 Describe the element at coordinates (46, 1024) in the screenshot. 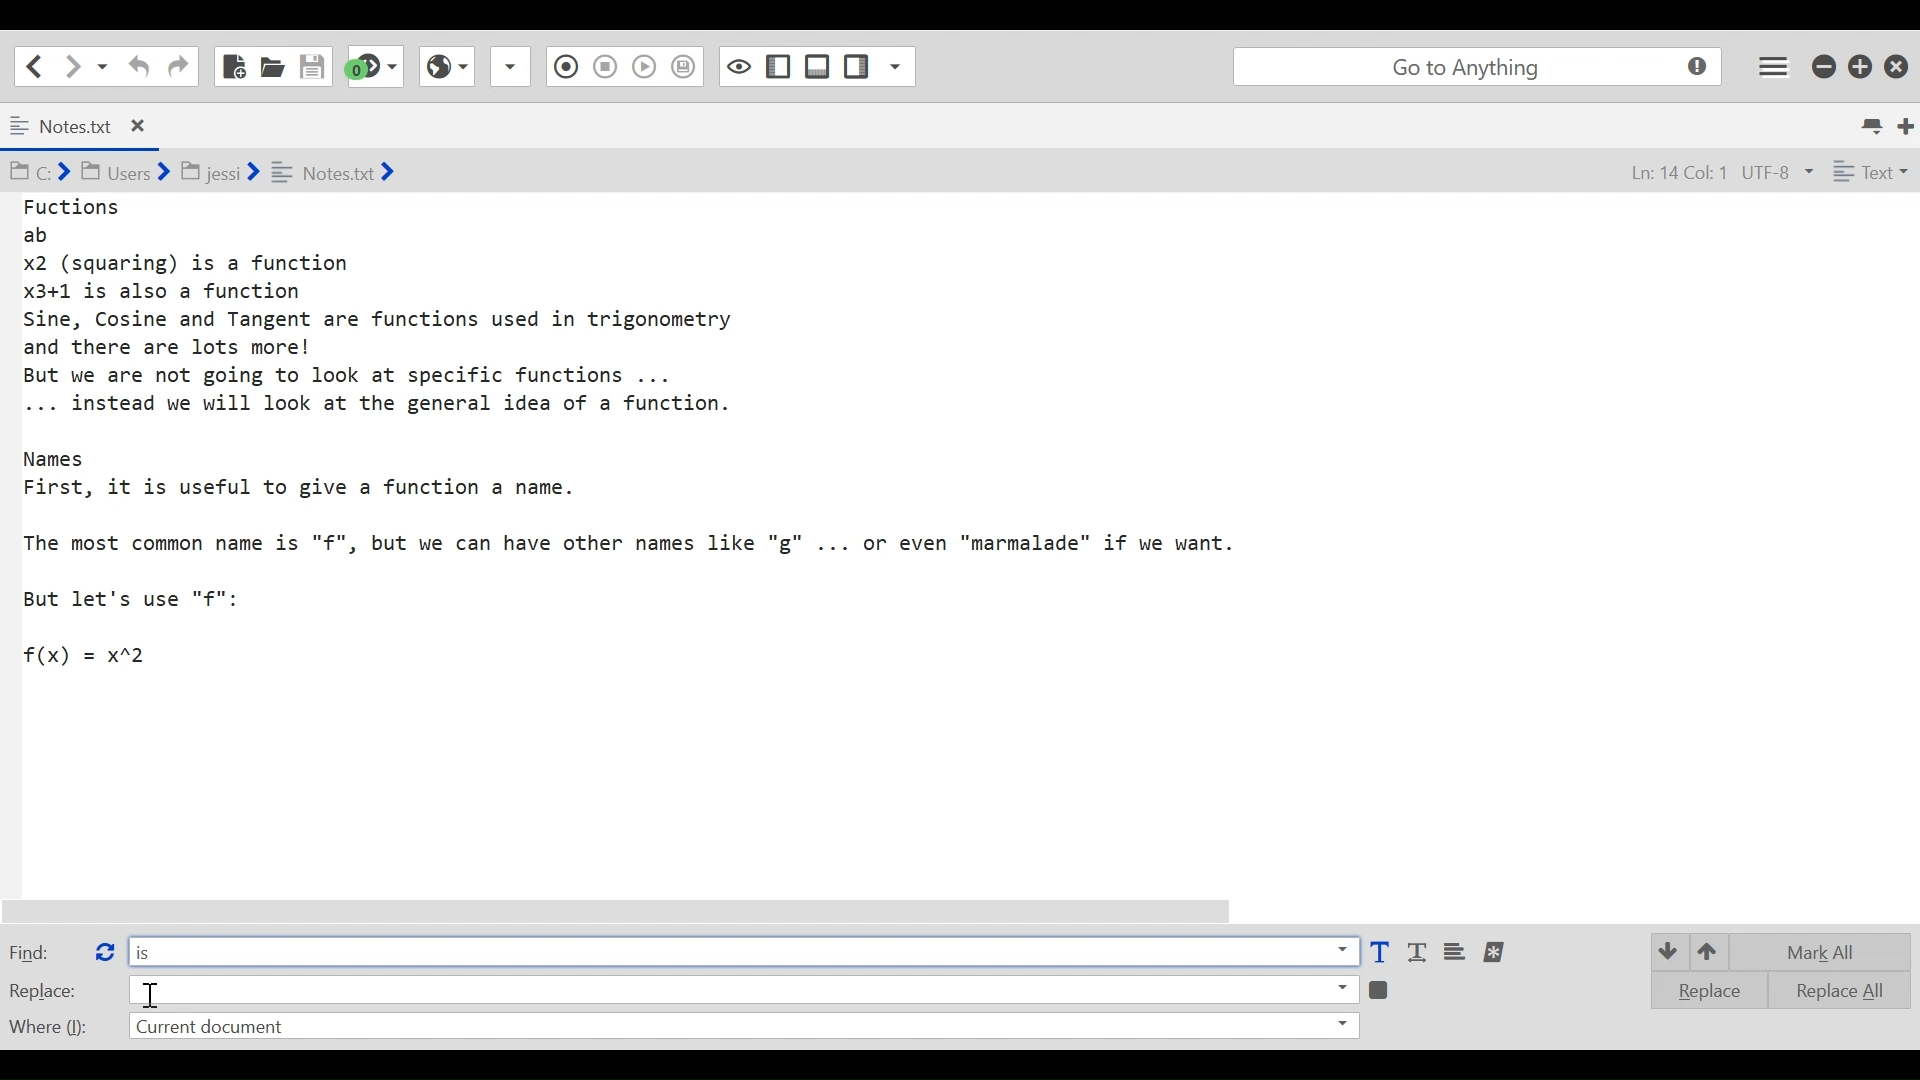

I see `Where` at that location.